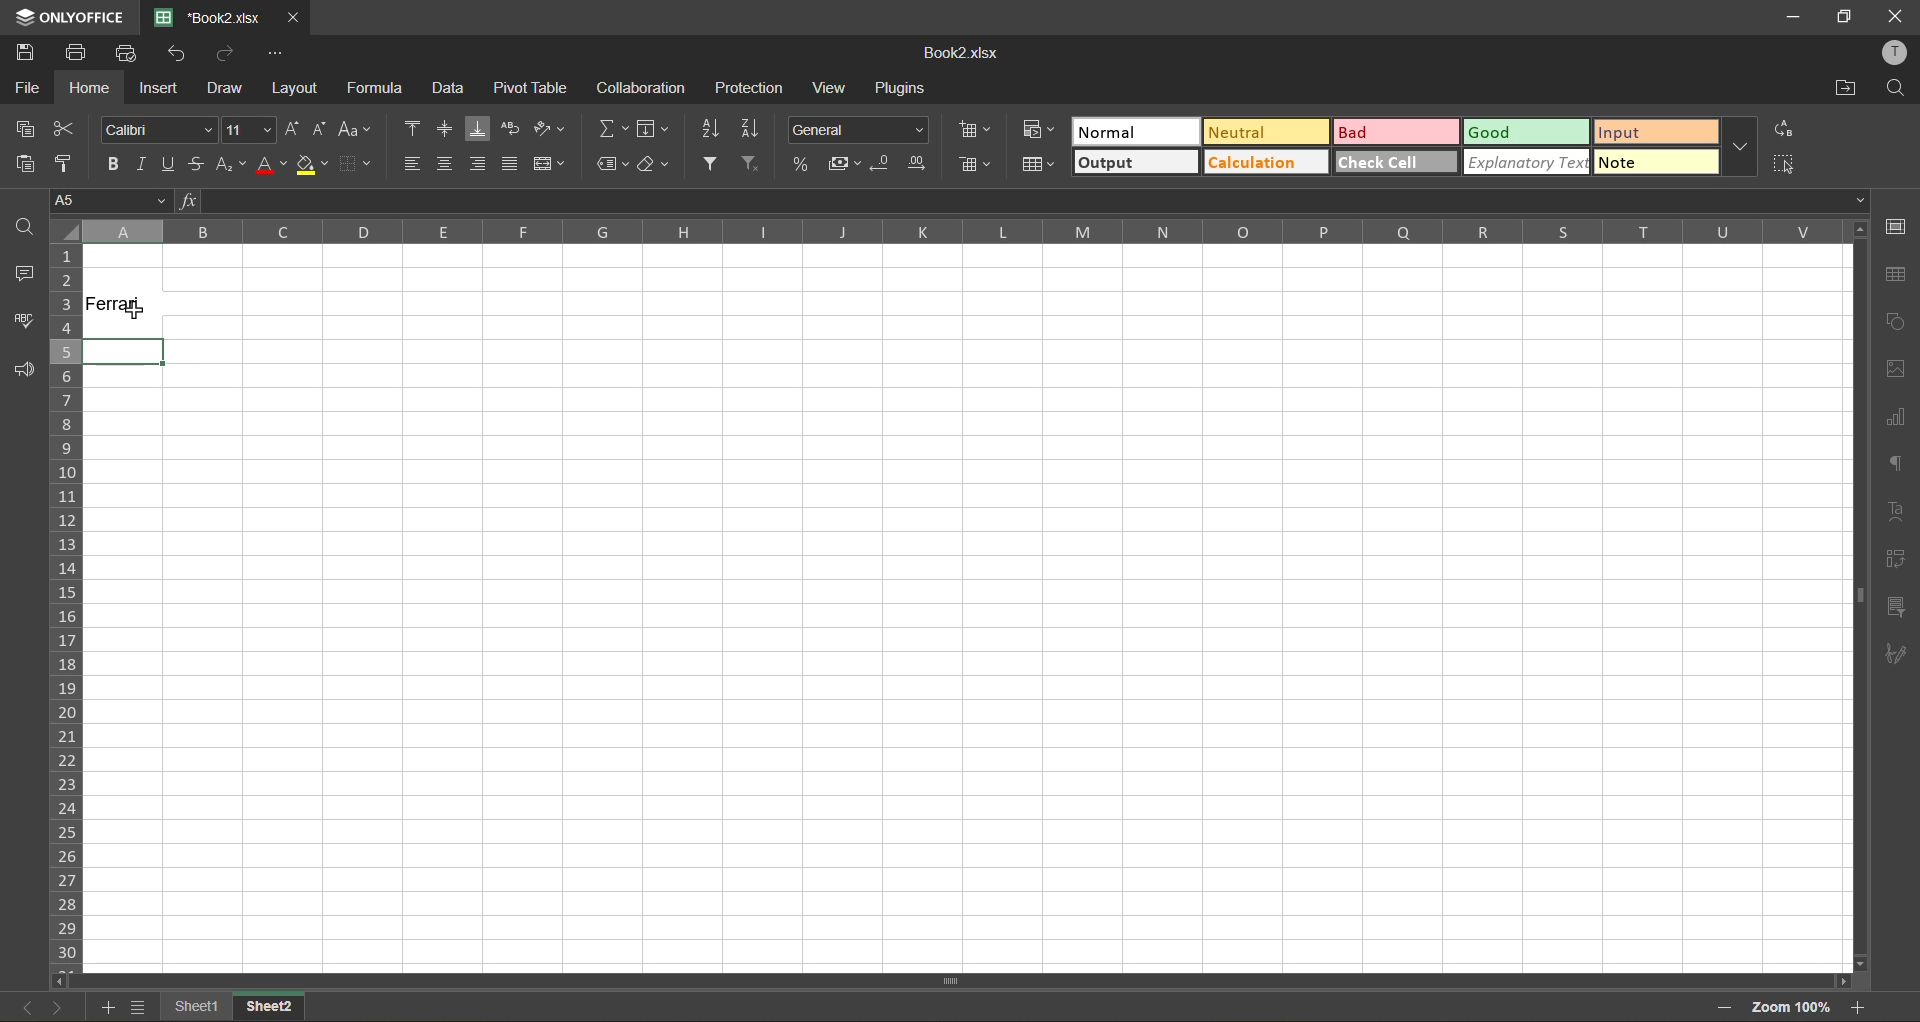 Image resolution: width=1920 pixels, height=1022 pixels. Describe the element at coordinates (104, 1008) in the screenshot. I see `add sheet` at that location.